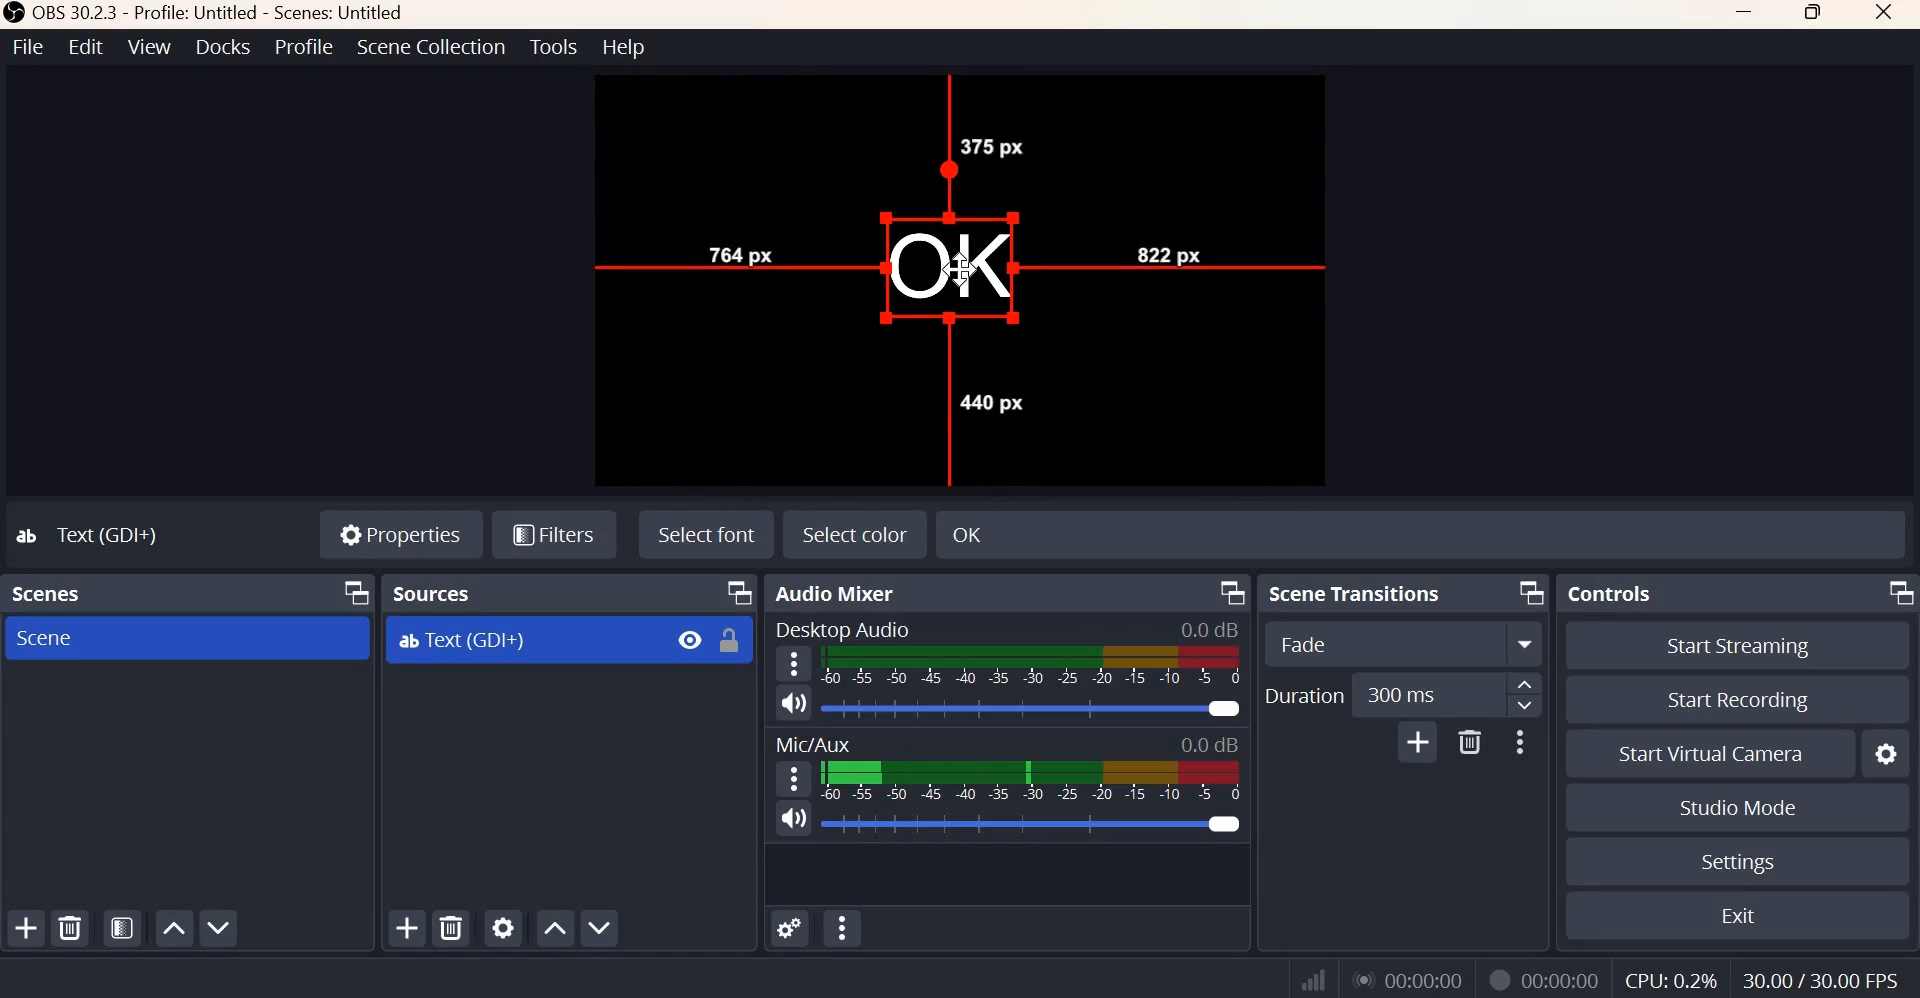  What do you see at coordinates (1357, 593) in the screenshot?
I see `Scene transitions` at bounding box center [1357, 593].